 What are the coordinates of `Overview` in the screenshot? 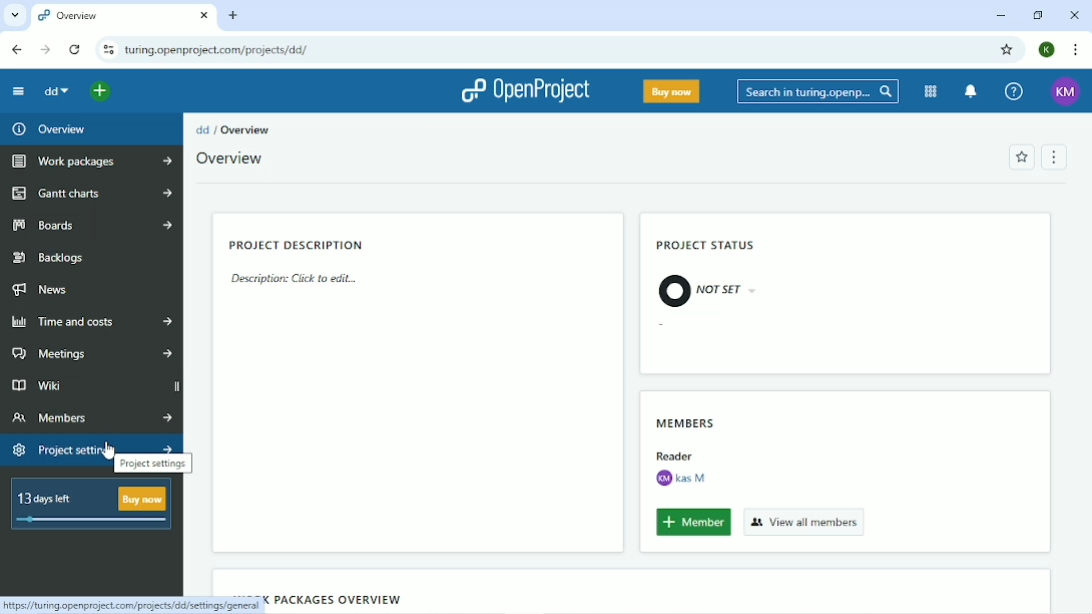 It's located at (248, 130).